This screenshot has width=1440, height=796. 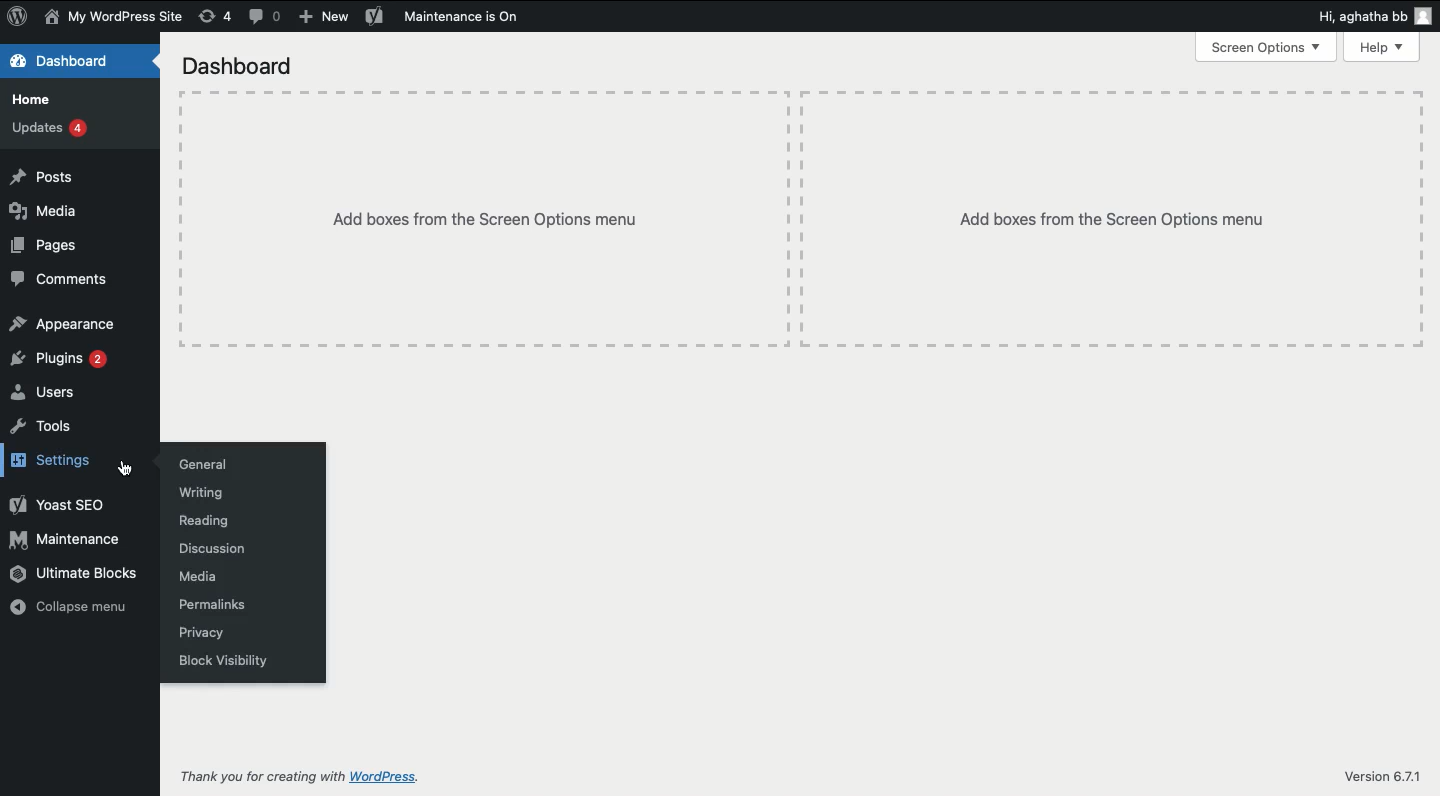 What do you see at coordinates (212, 603) in the screenshot?
I see `permalinks` at bounding box center [212, 603].